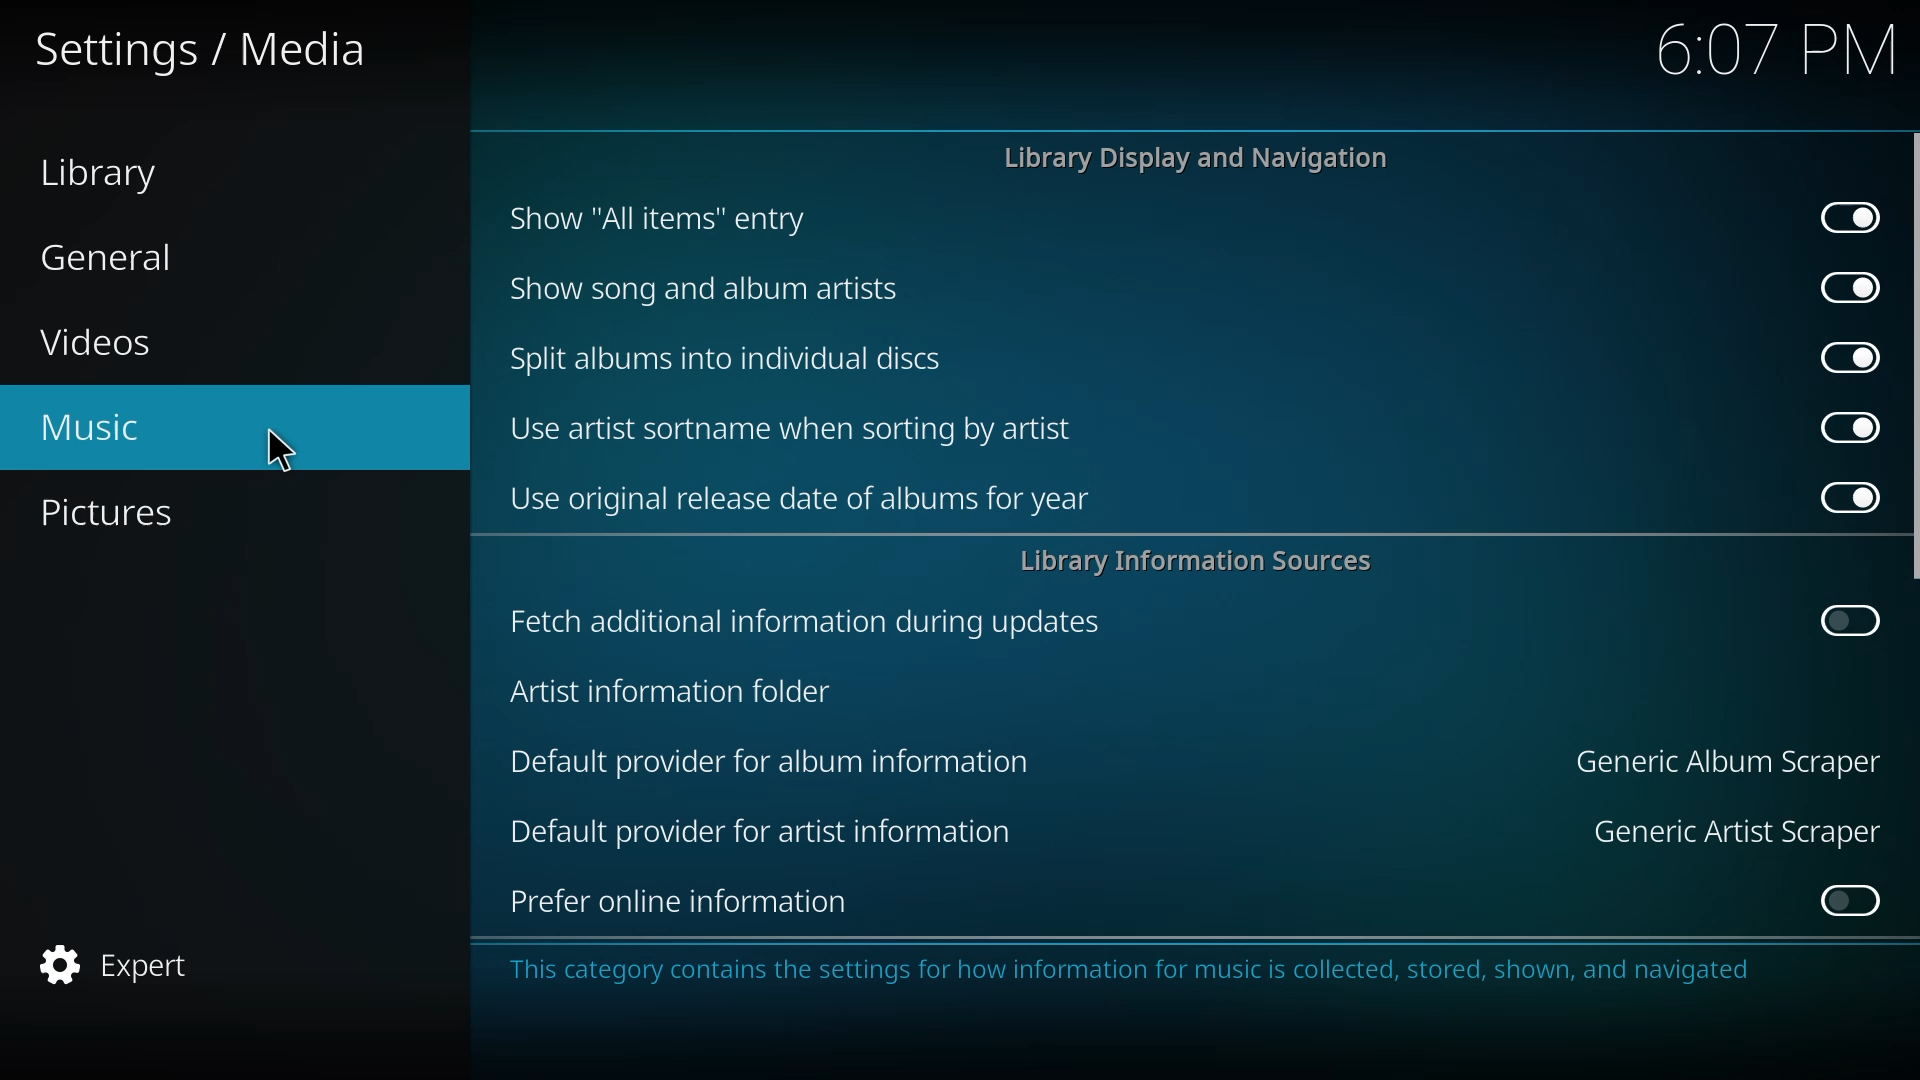 This screenshot has width=1920, height=1080. Describe the element at coordinates (132, 961) in the screenshot. I see `expert` at that location.